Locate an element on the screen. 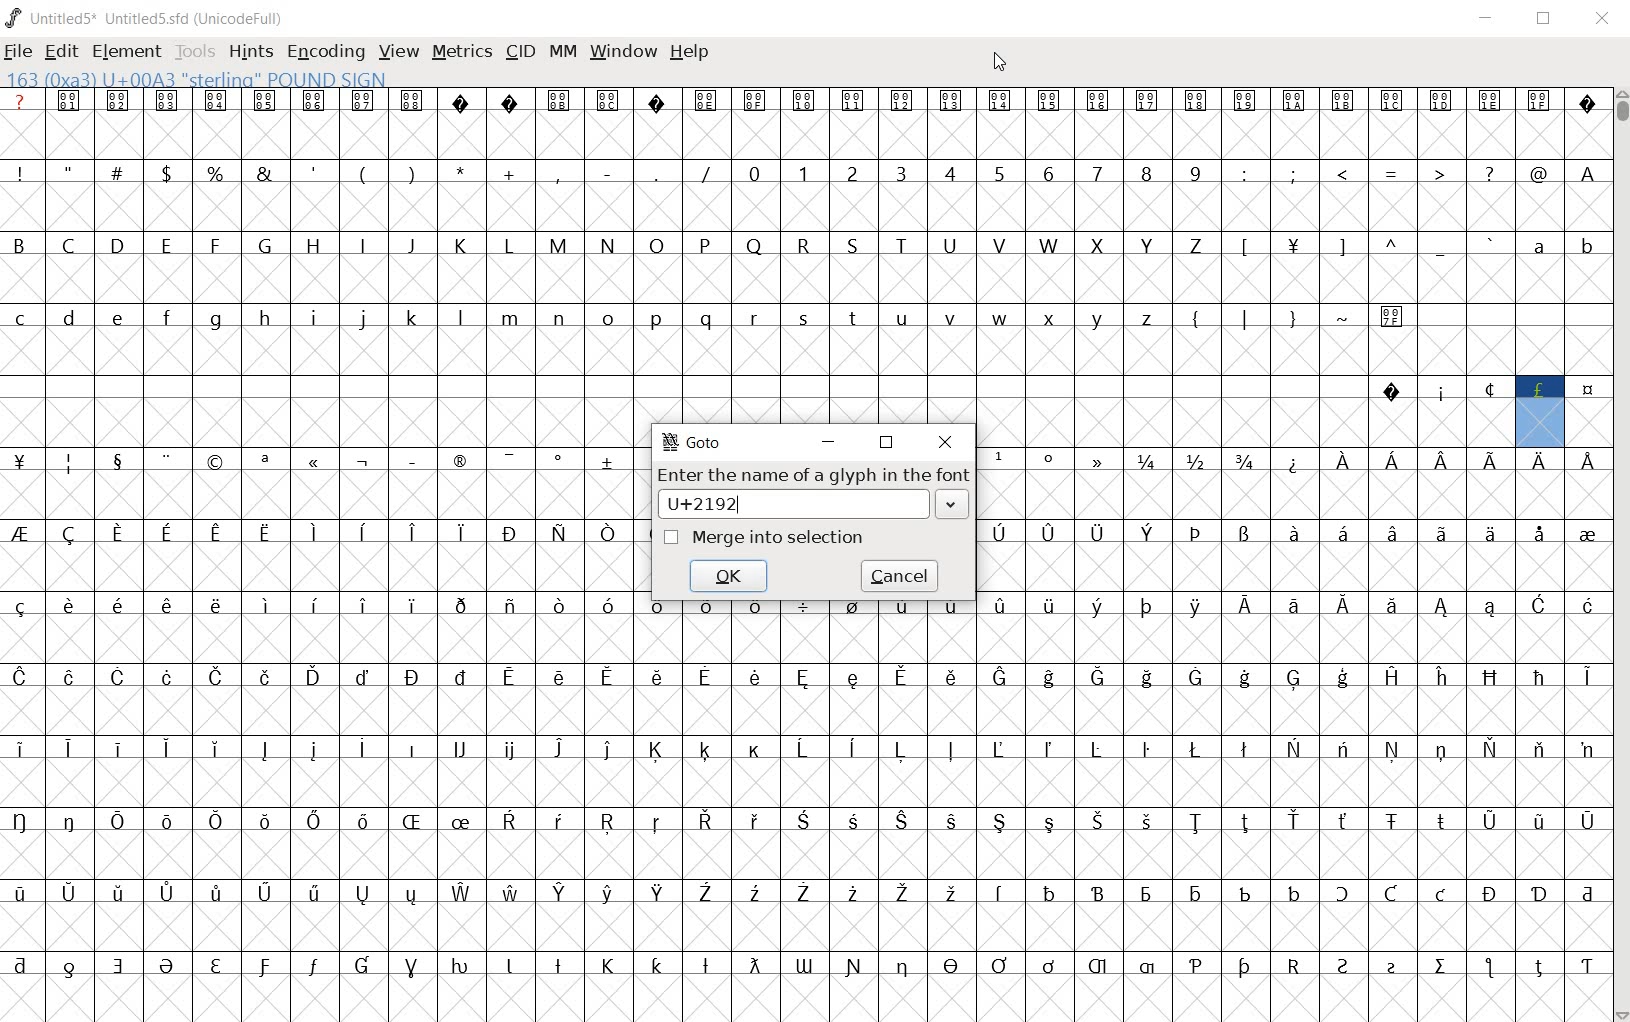  TOOLS is located at coordinates (193, 53).